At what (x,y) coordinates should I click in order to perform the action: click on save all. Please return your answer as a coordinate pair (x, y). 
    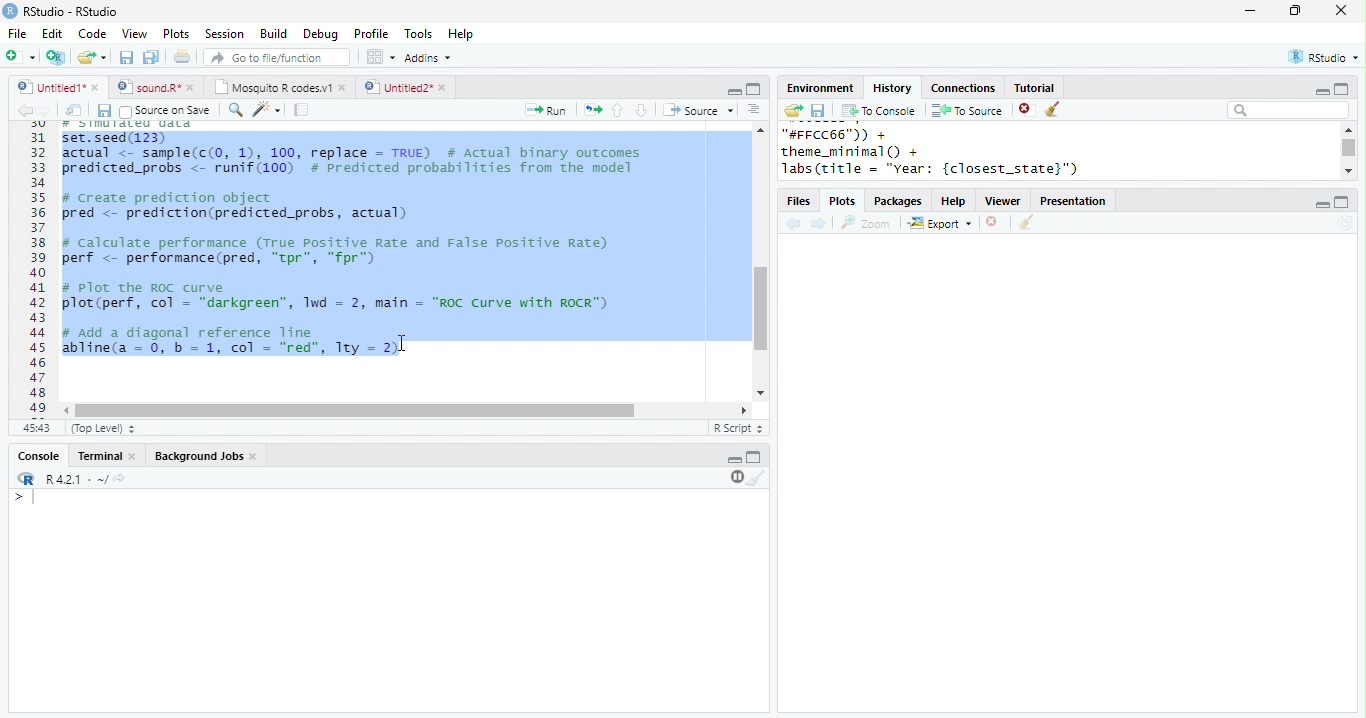
    Looking at the image, I should click on (151, 57).